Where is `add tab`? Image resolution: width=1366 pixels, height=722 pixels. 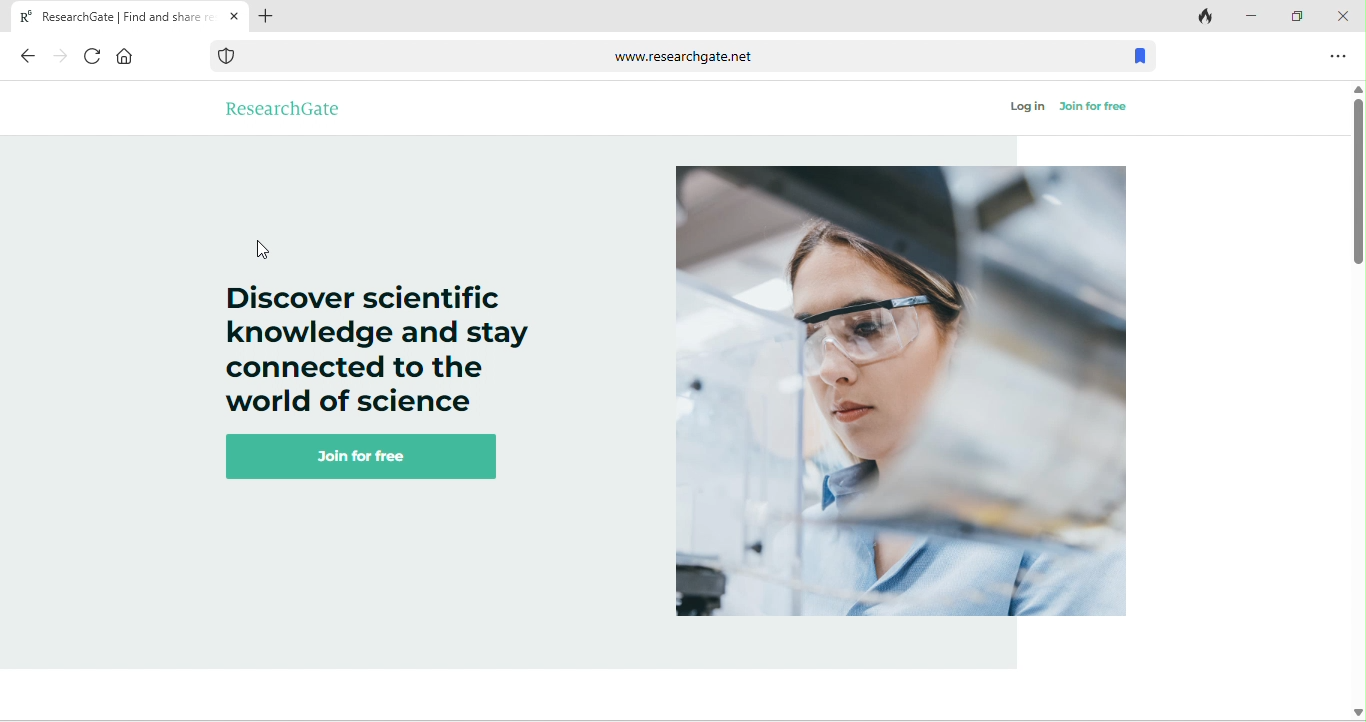
add tab is located at coordinates (274, 17).